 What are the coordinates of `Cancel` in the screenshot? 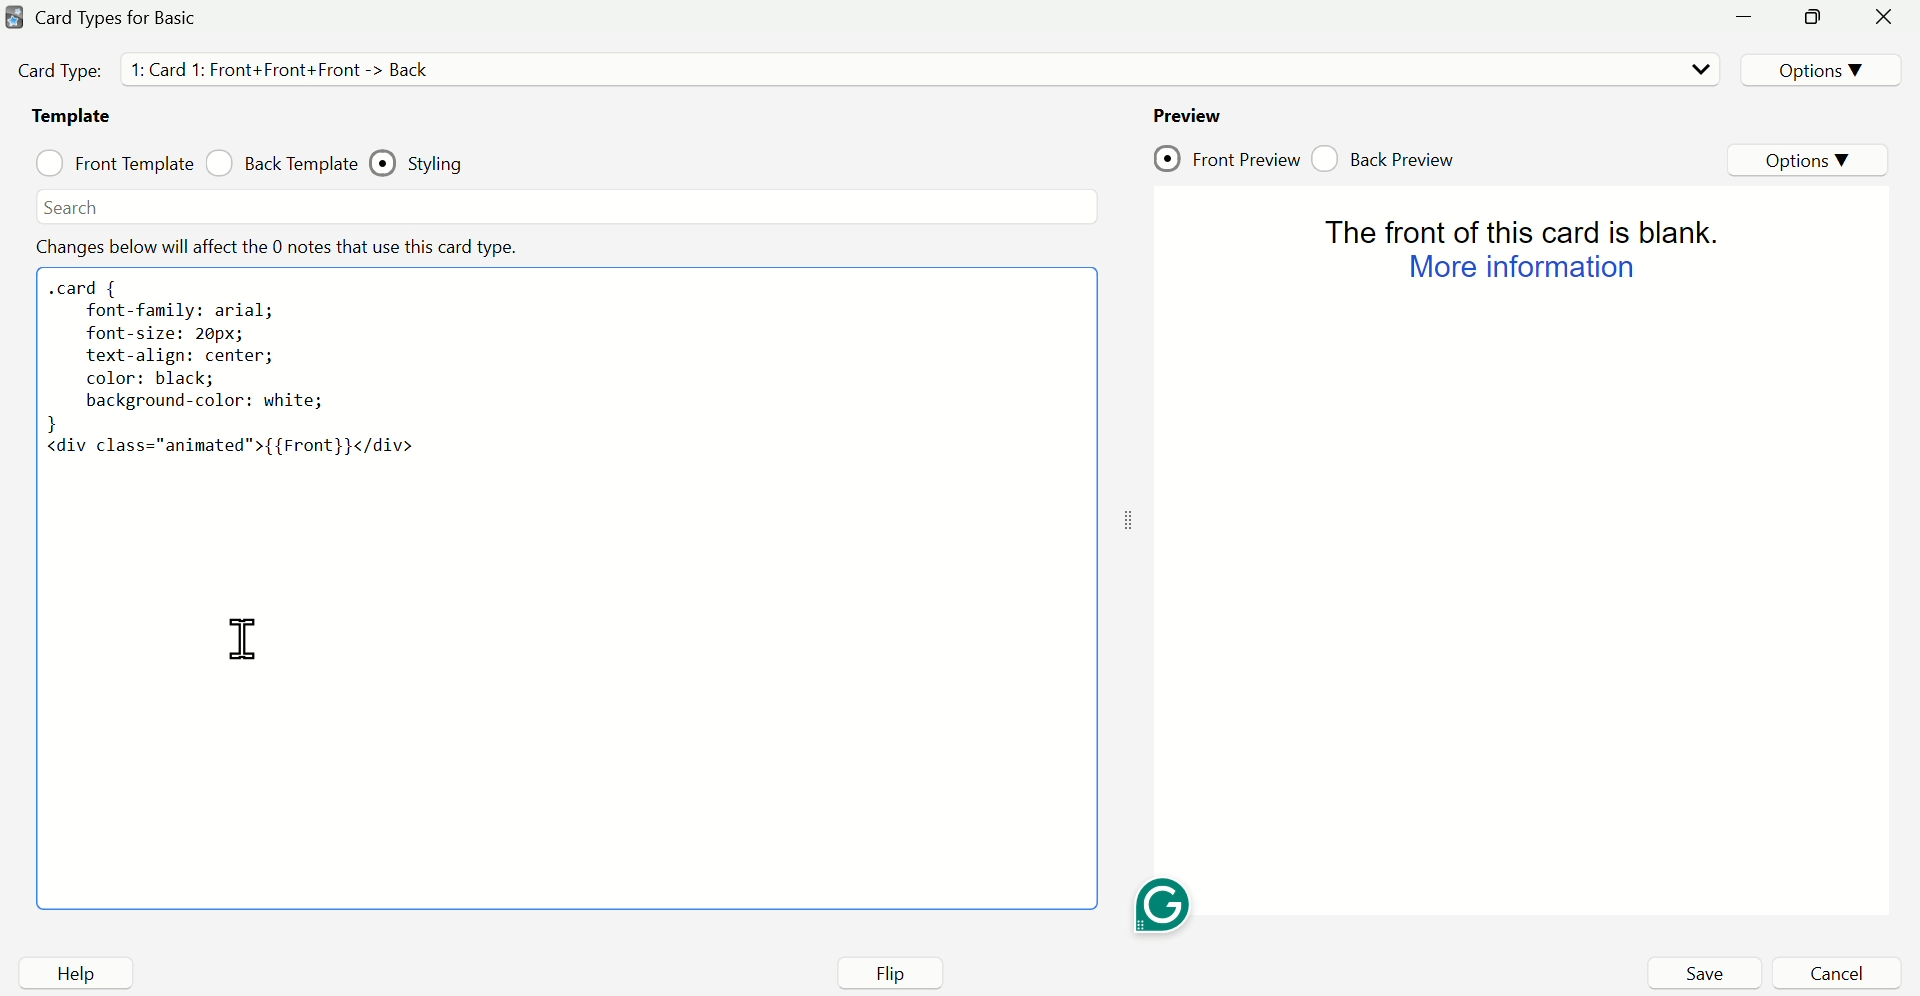 It's located at (1837, 973).